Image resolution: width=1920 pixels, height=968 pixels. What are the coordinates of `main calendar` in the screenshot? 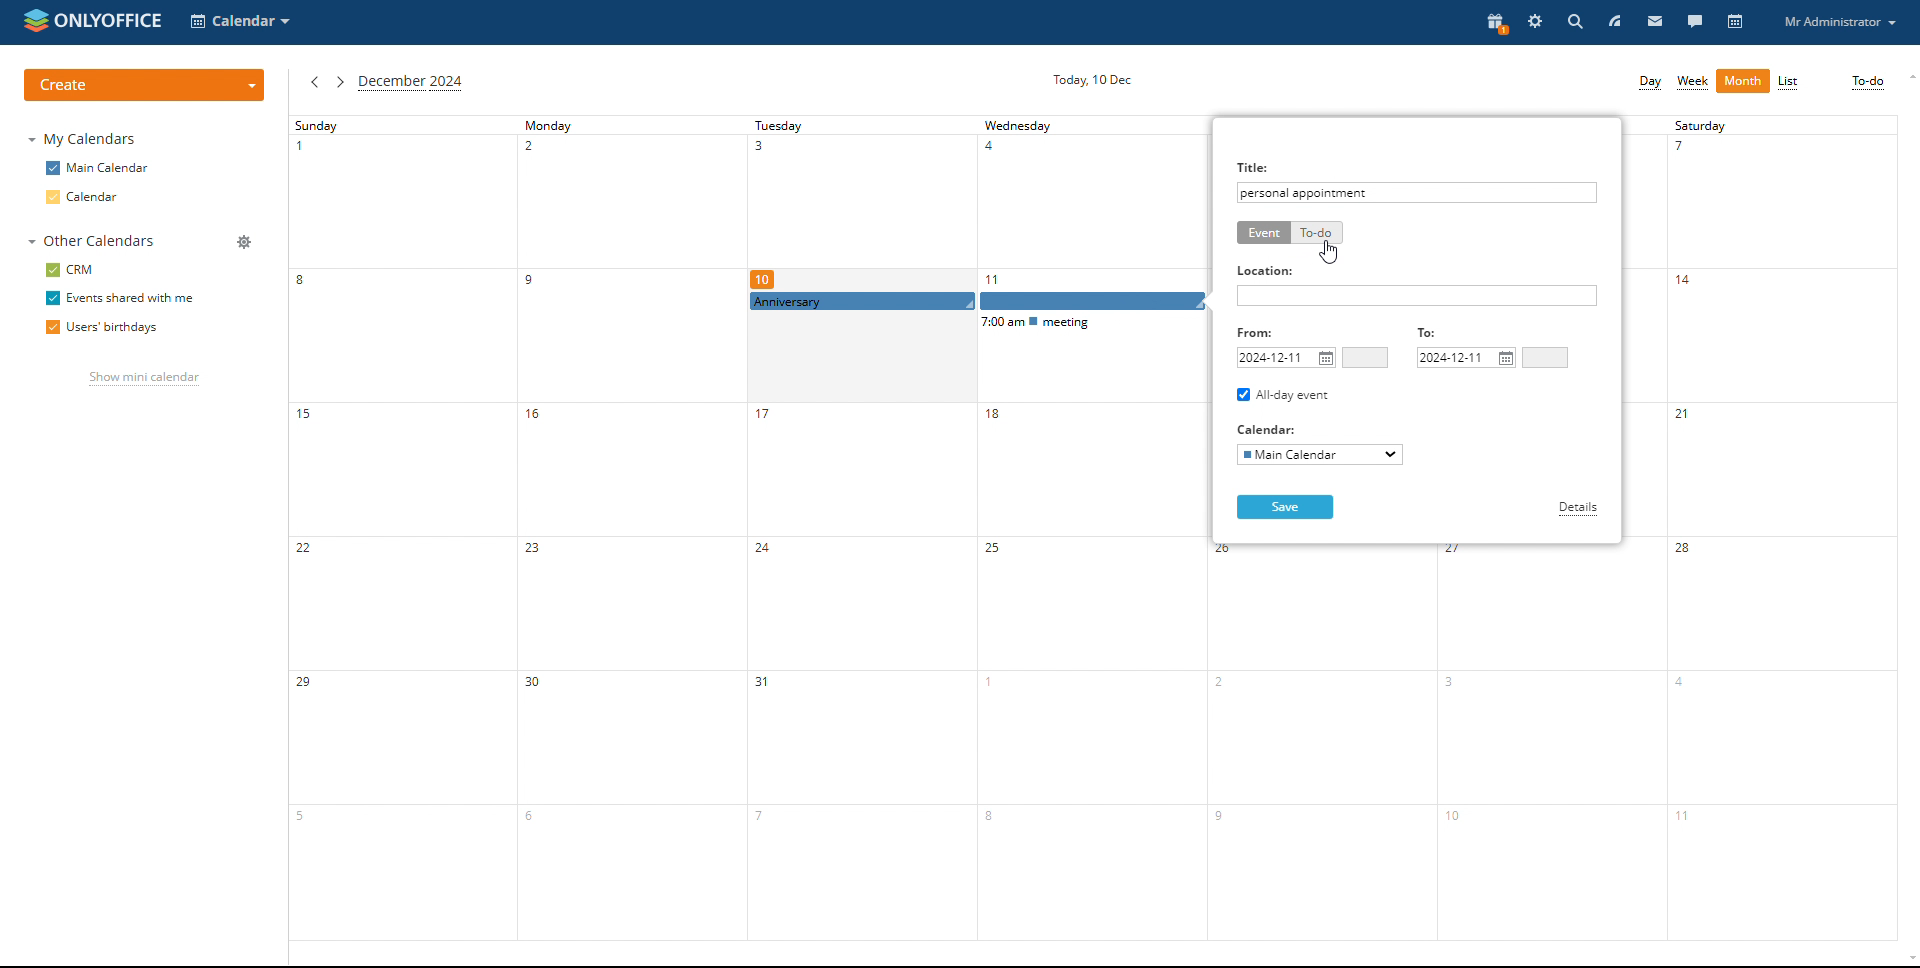 It's located at (98, 168).